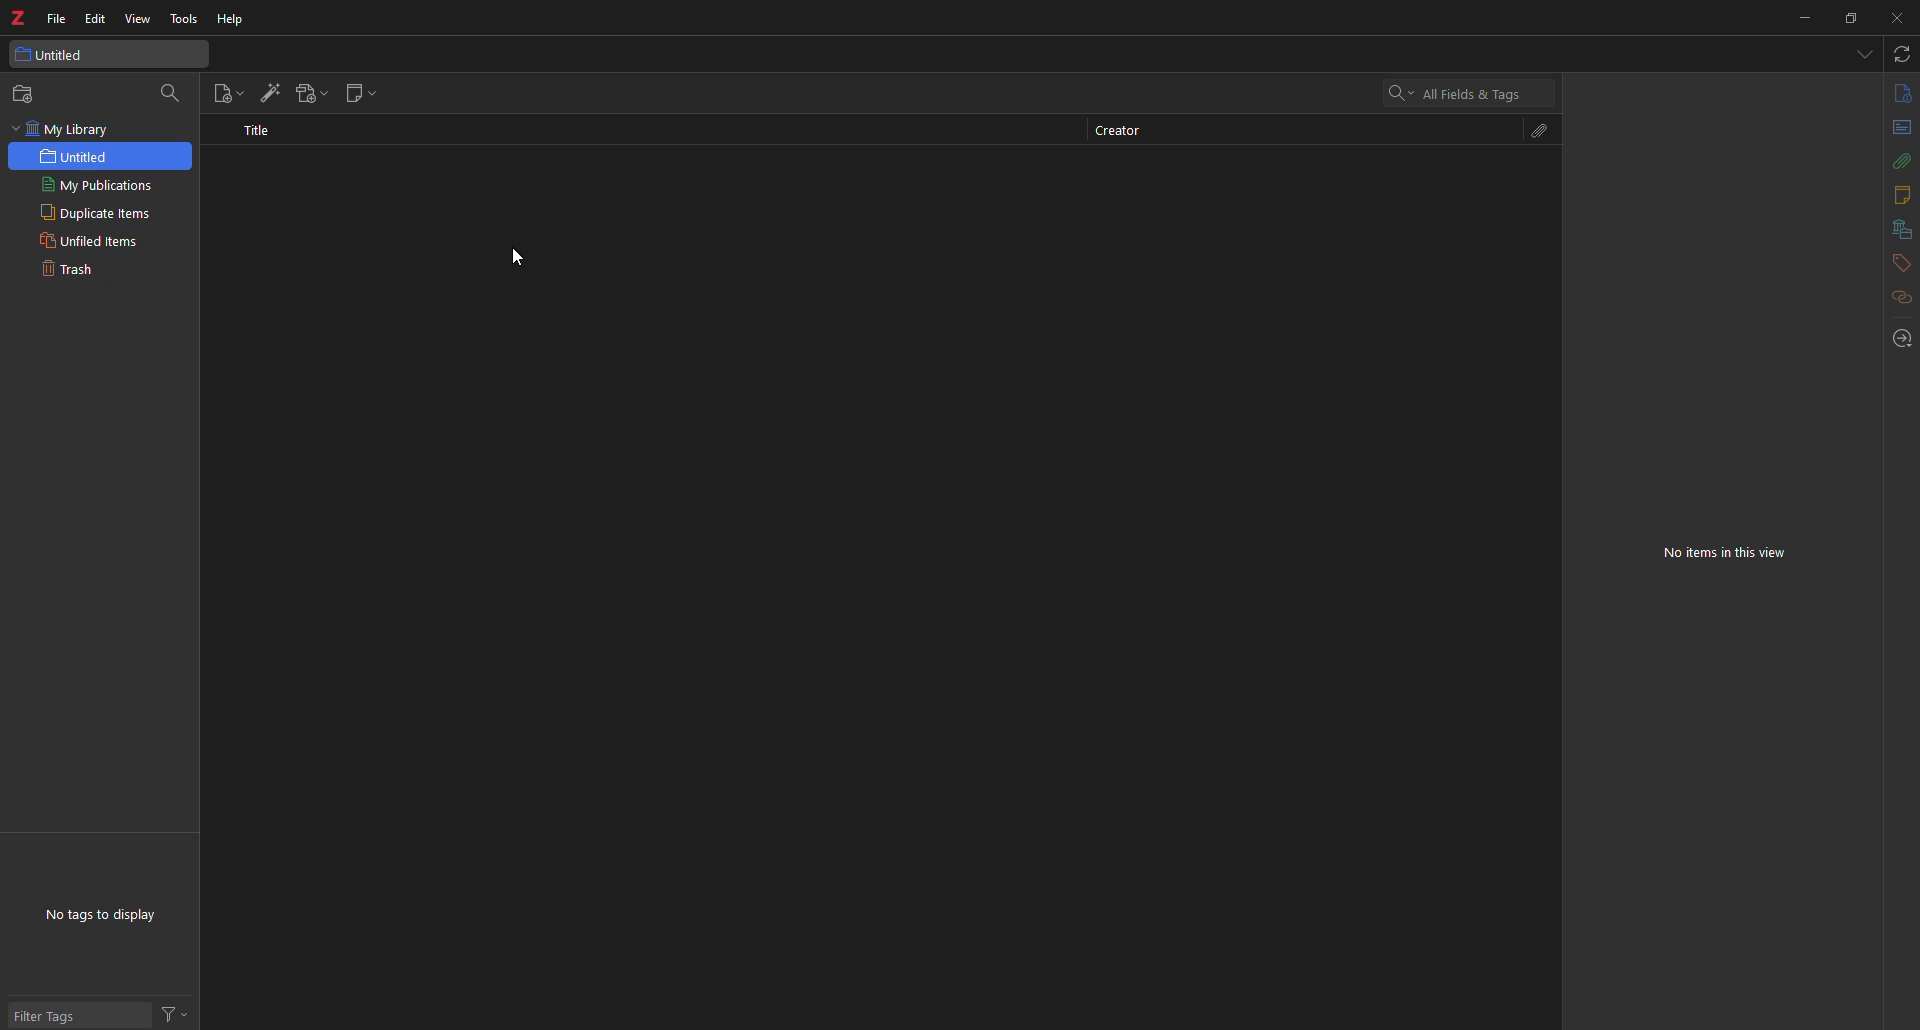 The image size is (1920, 1030). I want to click on untitled, so click(60, 56).